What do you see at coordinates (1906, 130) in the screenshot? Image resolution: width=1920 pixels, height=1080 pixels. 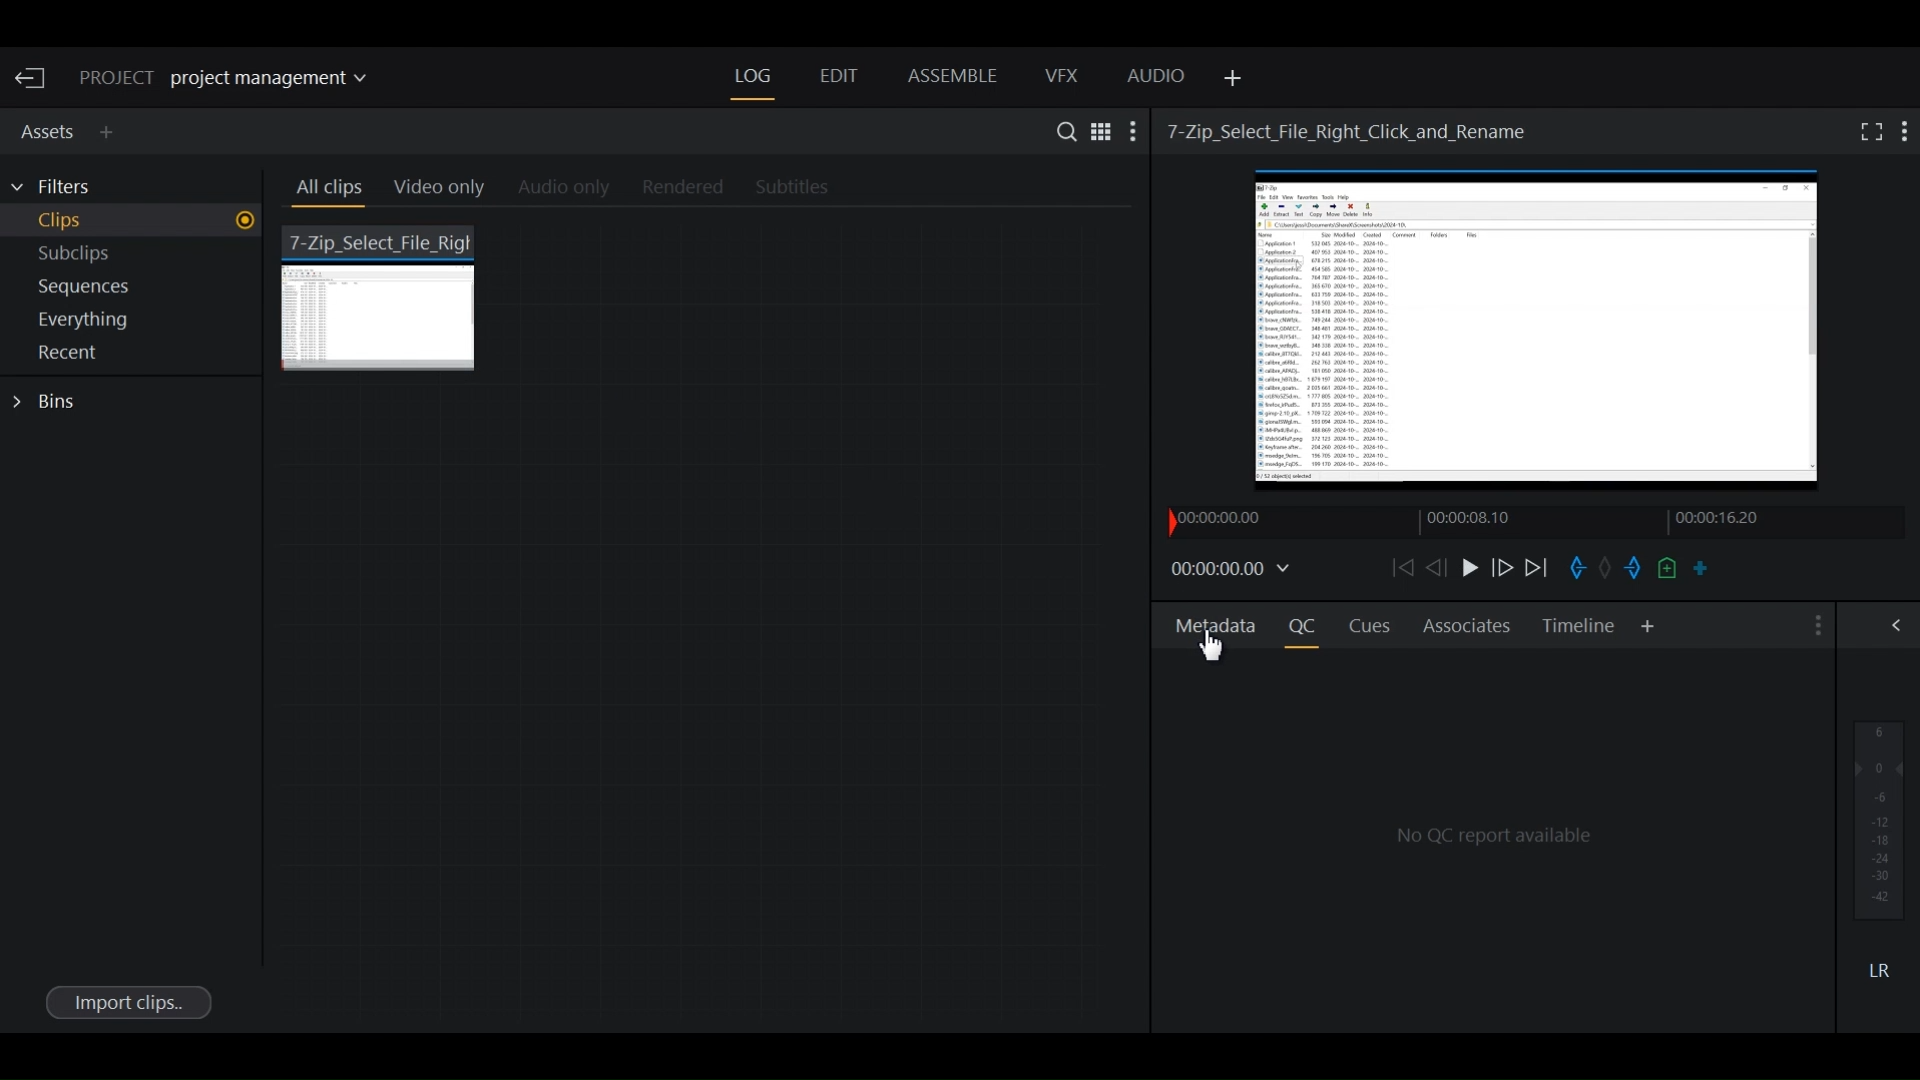 I see `Show settings menu` at bounding box center [1906, 130].